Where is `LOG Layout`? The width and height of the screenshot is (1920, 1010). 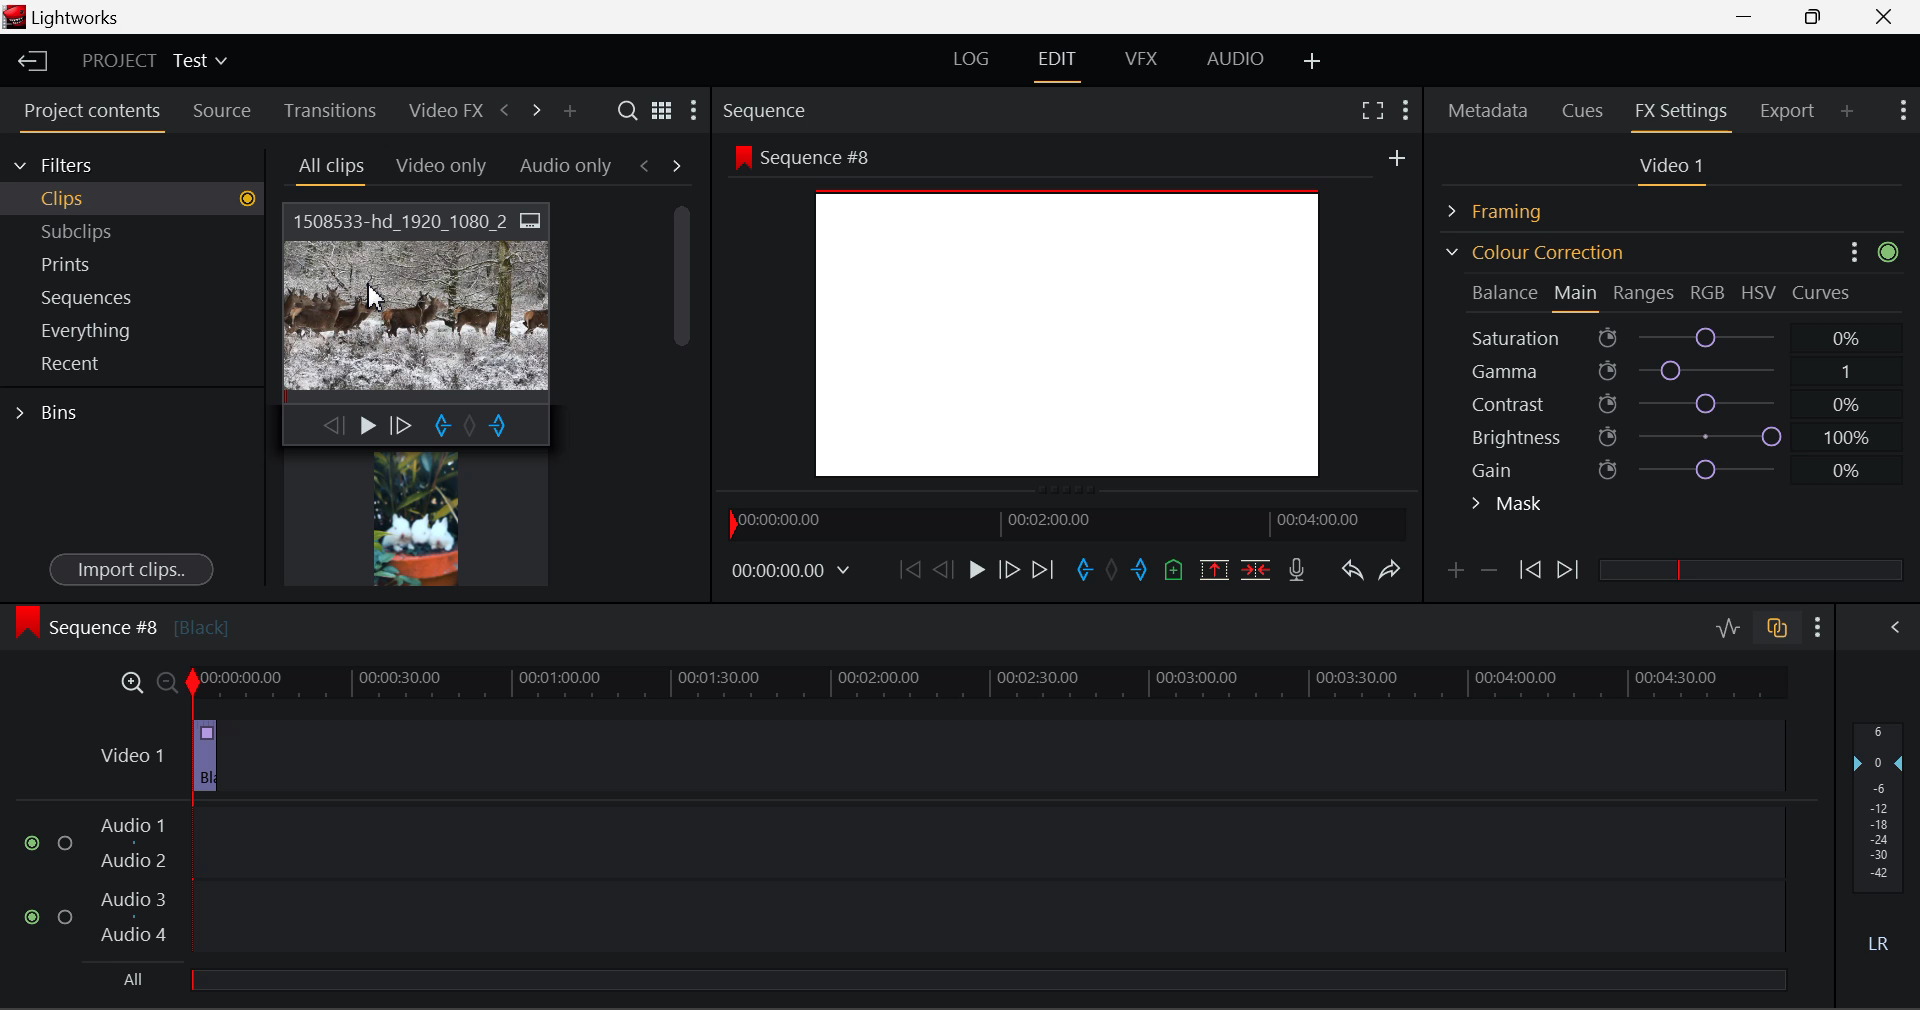 LOG Layout is located at coordinates (970, 58).